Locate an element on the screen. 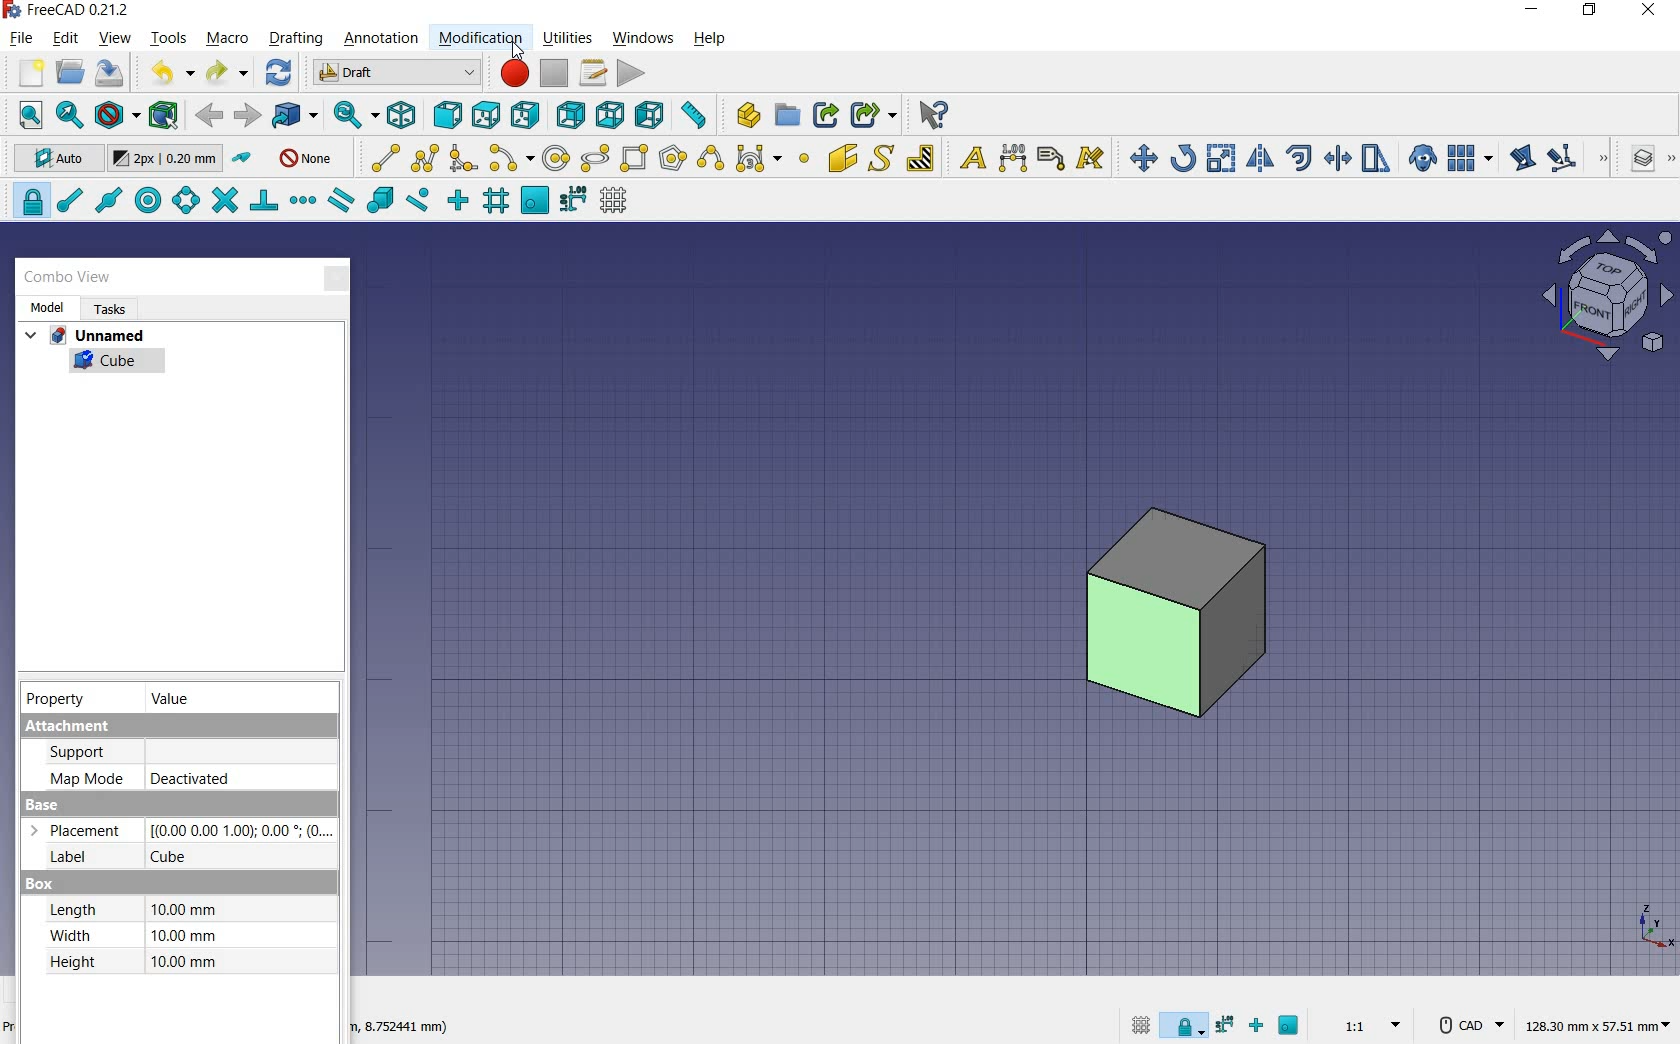 This screenshot has width=1680, height=1044. point is located at coordinates (804, 160).